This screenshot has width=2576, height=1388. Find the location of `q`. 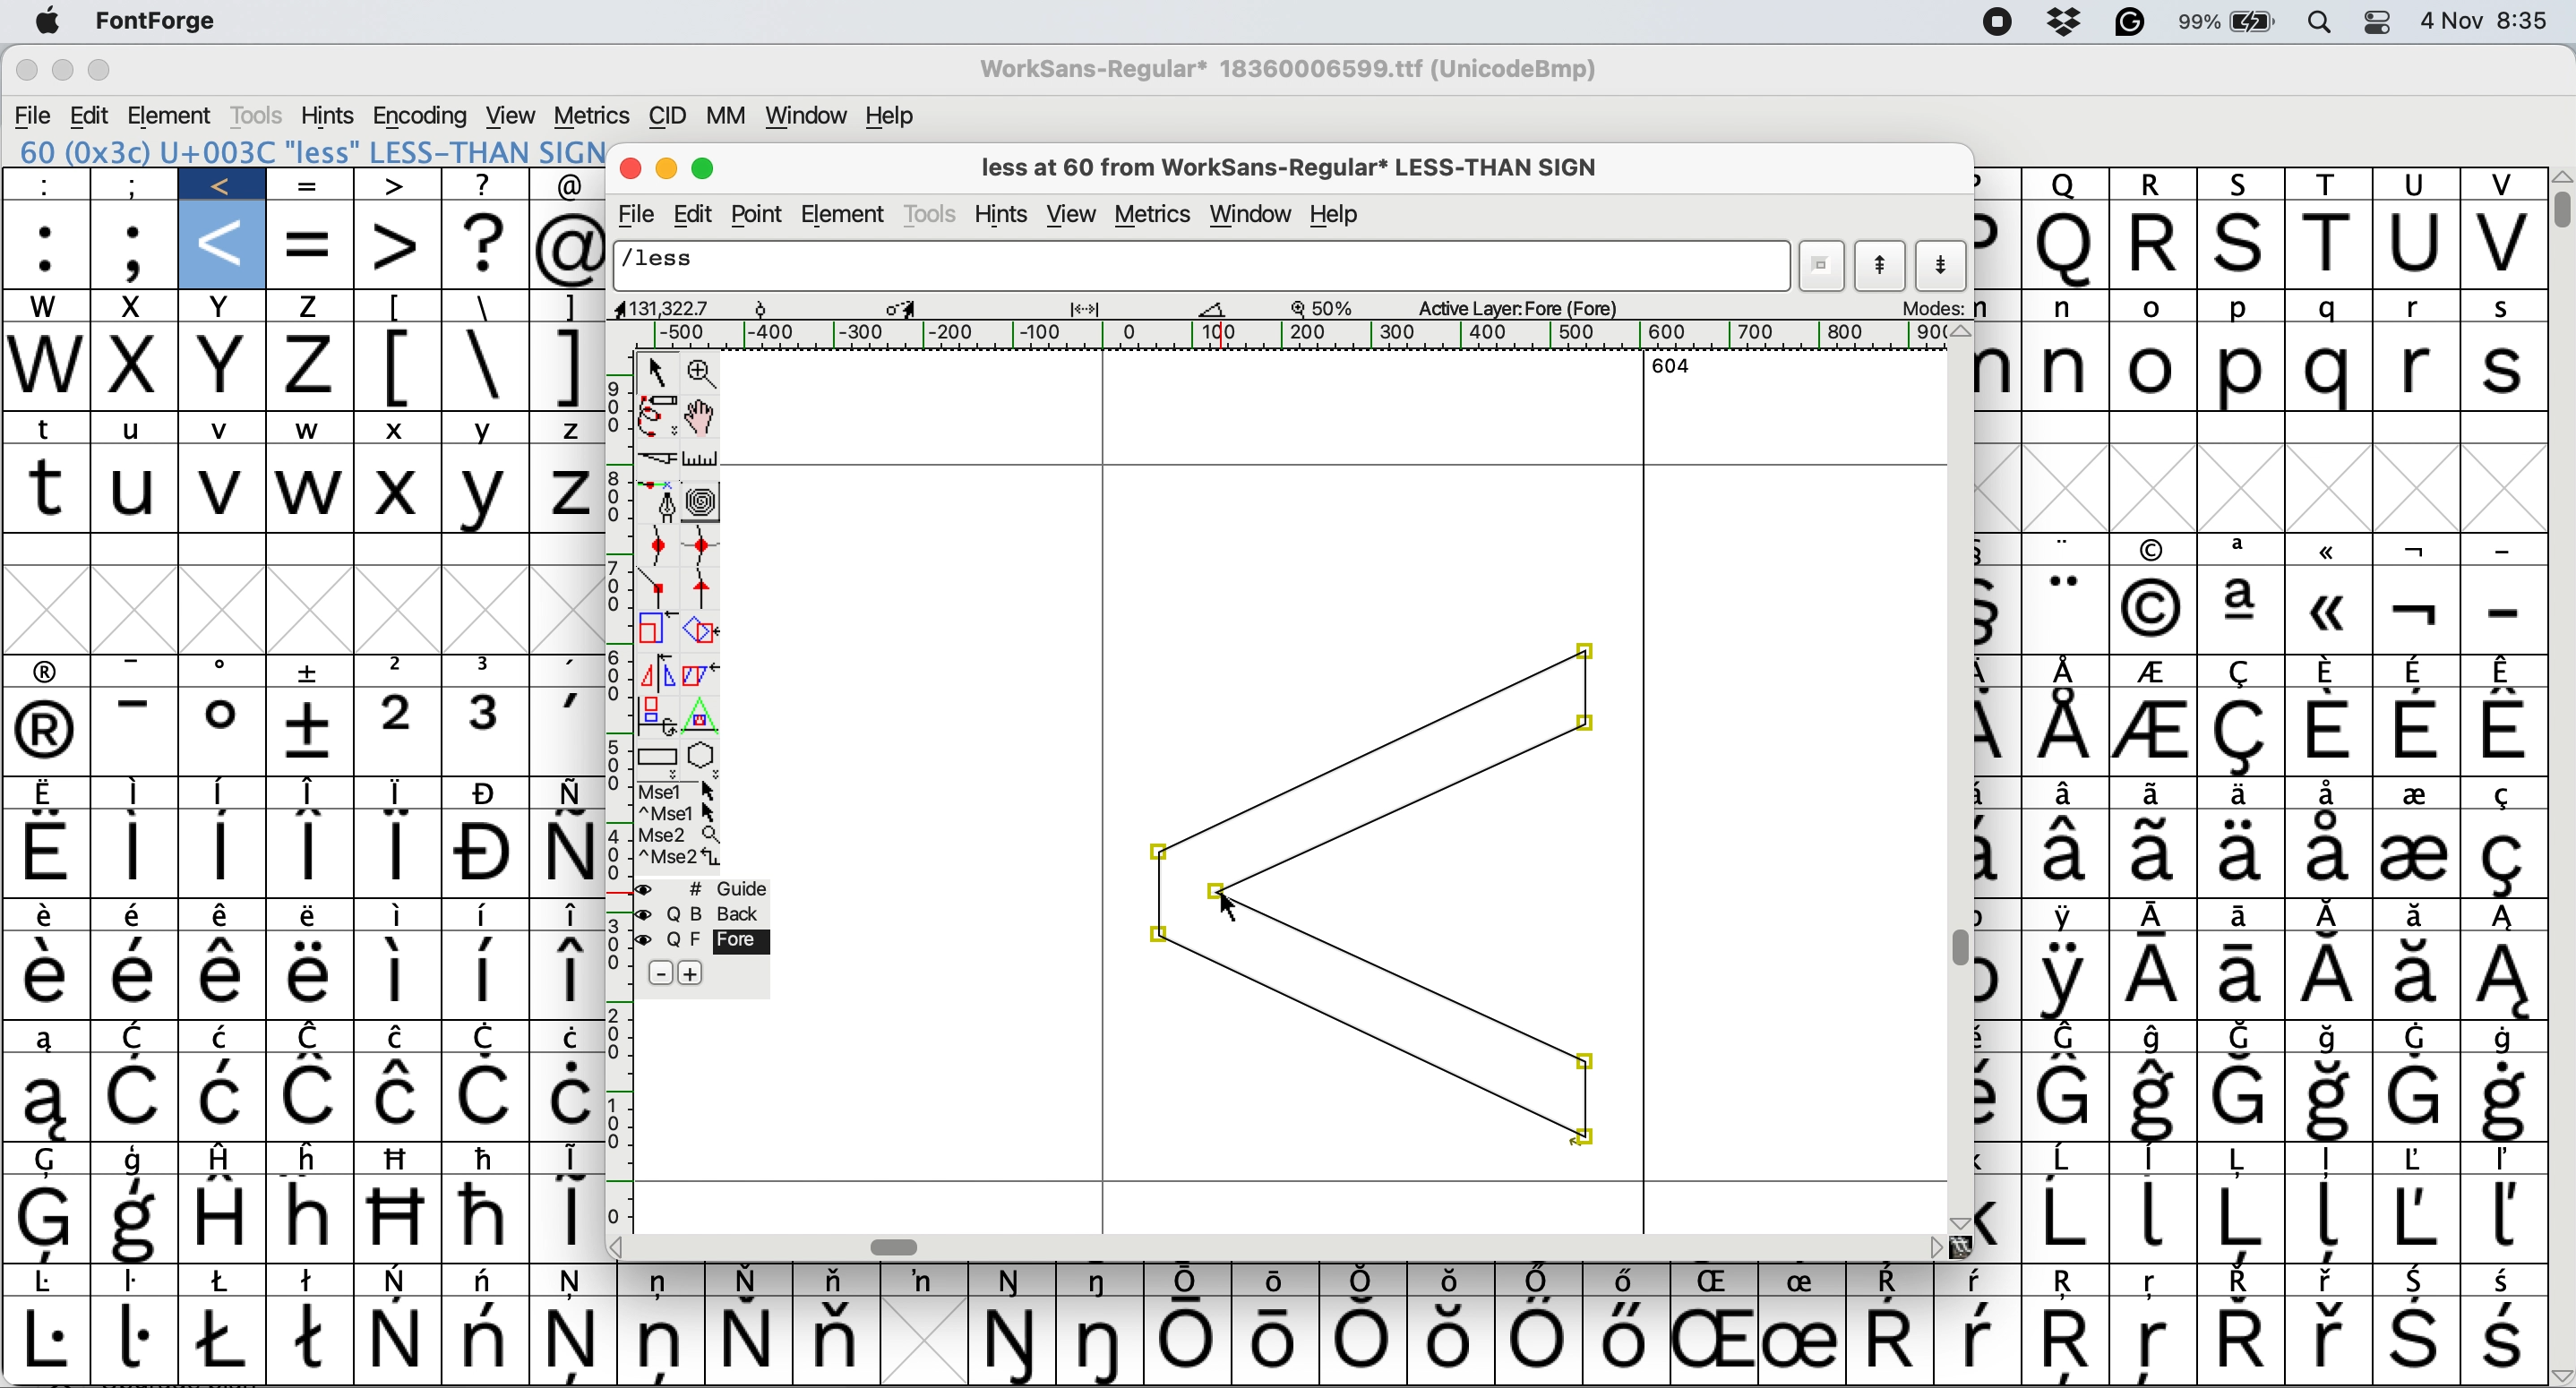

q is located at coordinates (2329, 307).